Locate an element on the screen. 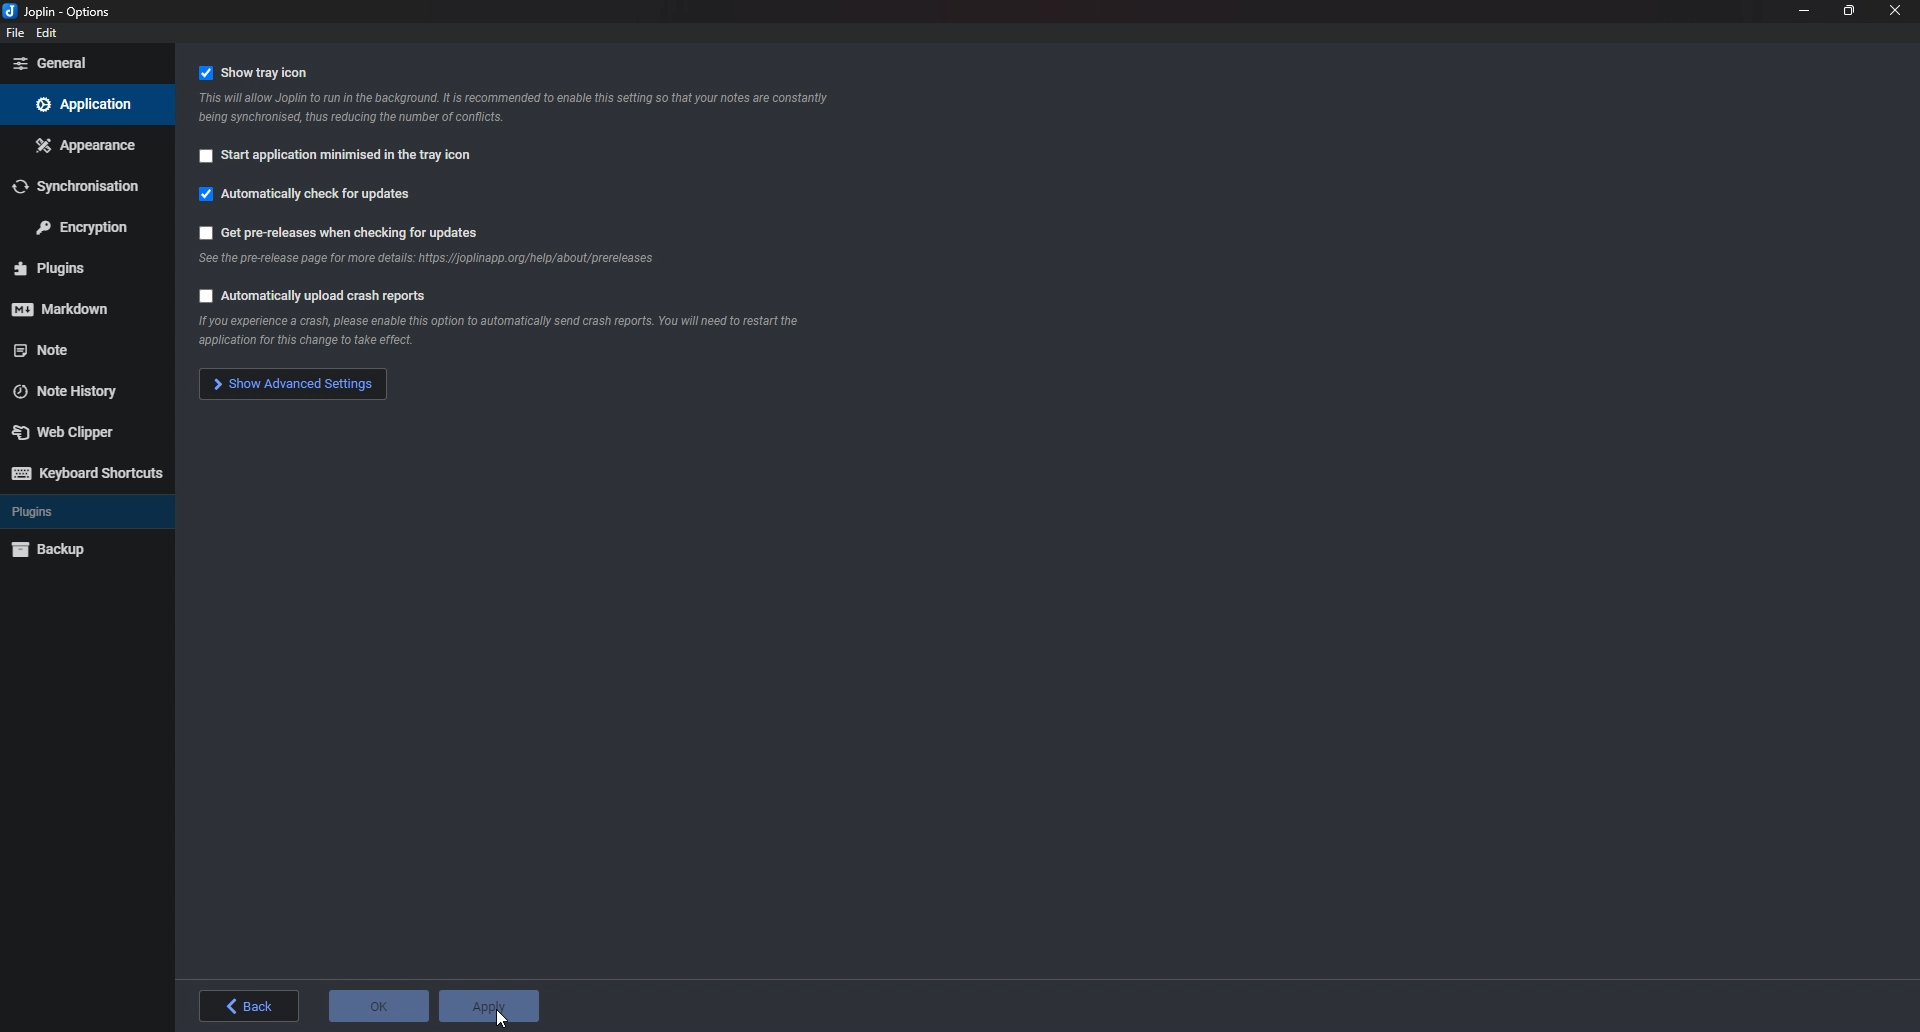  Note history is located at coordinates (75, 392).